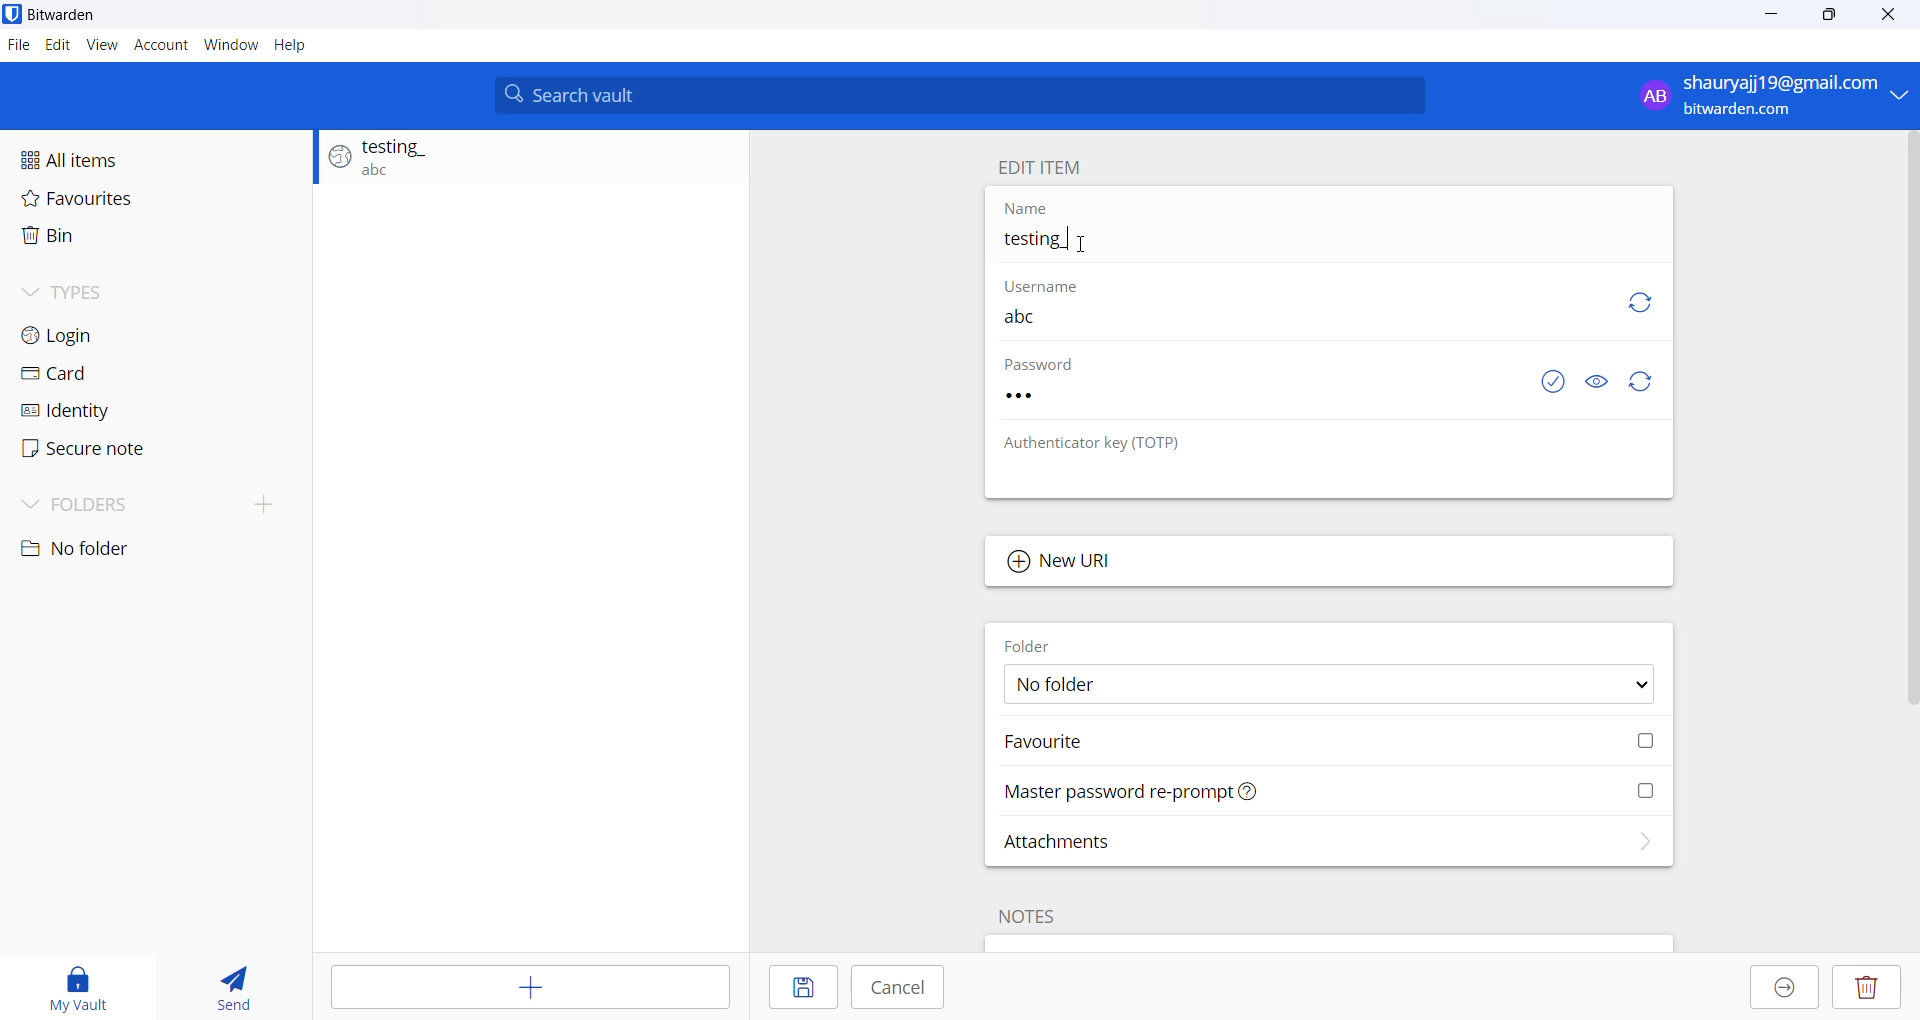  What do you see at coordinates (1784, 988) in the screenshot?
I see `Move to organization` at bounding box center [1784, 988].